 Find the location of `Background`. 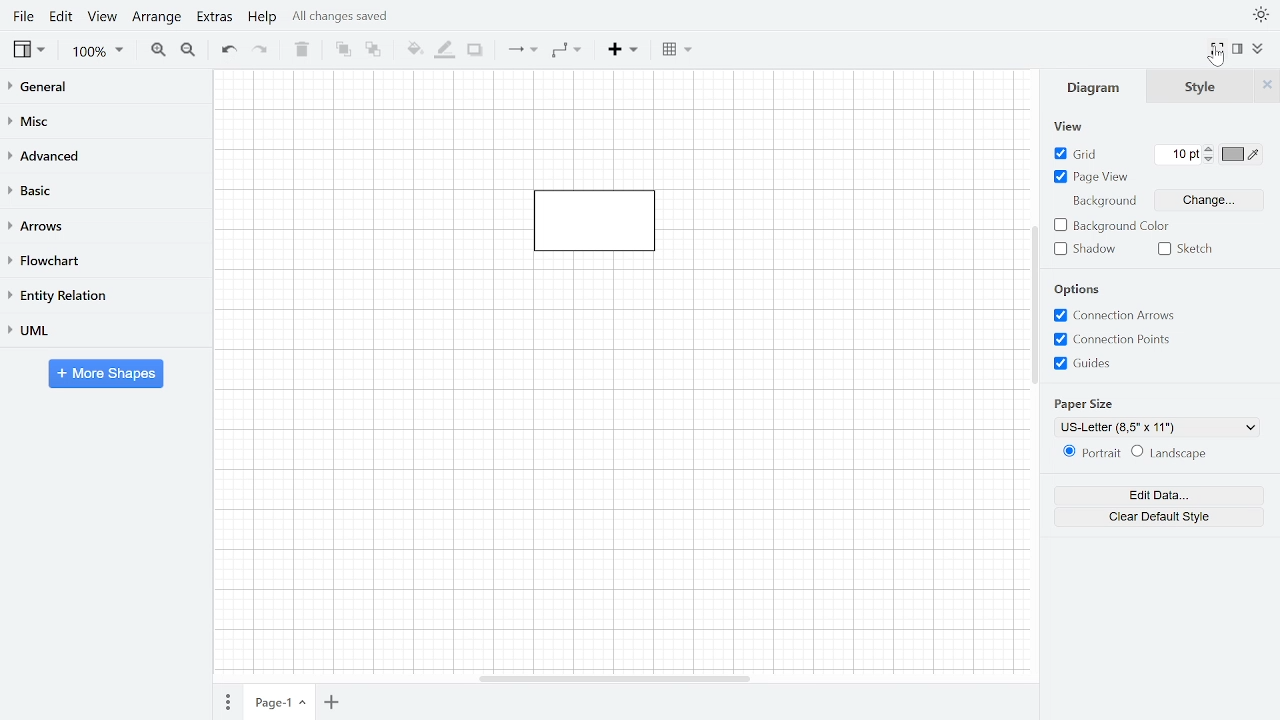

Background is located at coordinates (1102, 202).